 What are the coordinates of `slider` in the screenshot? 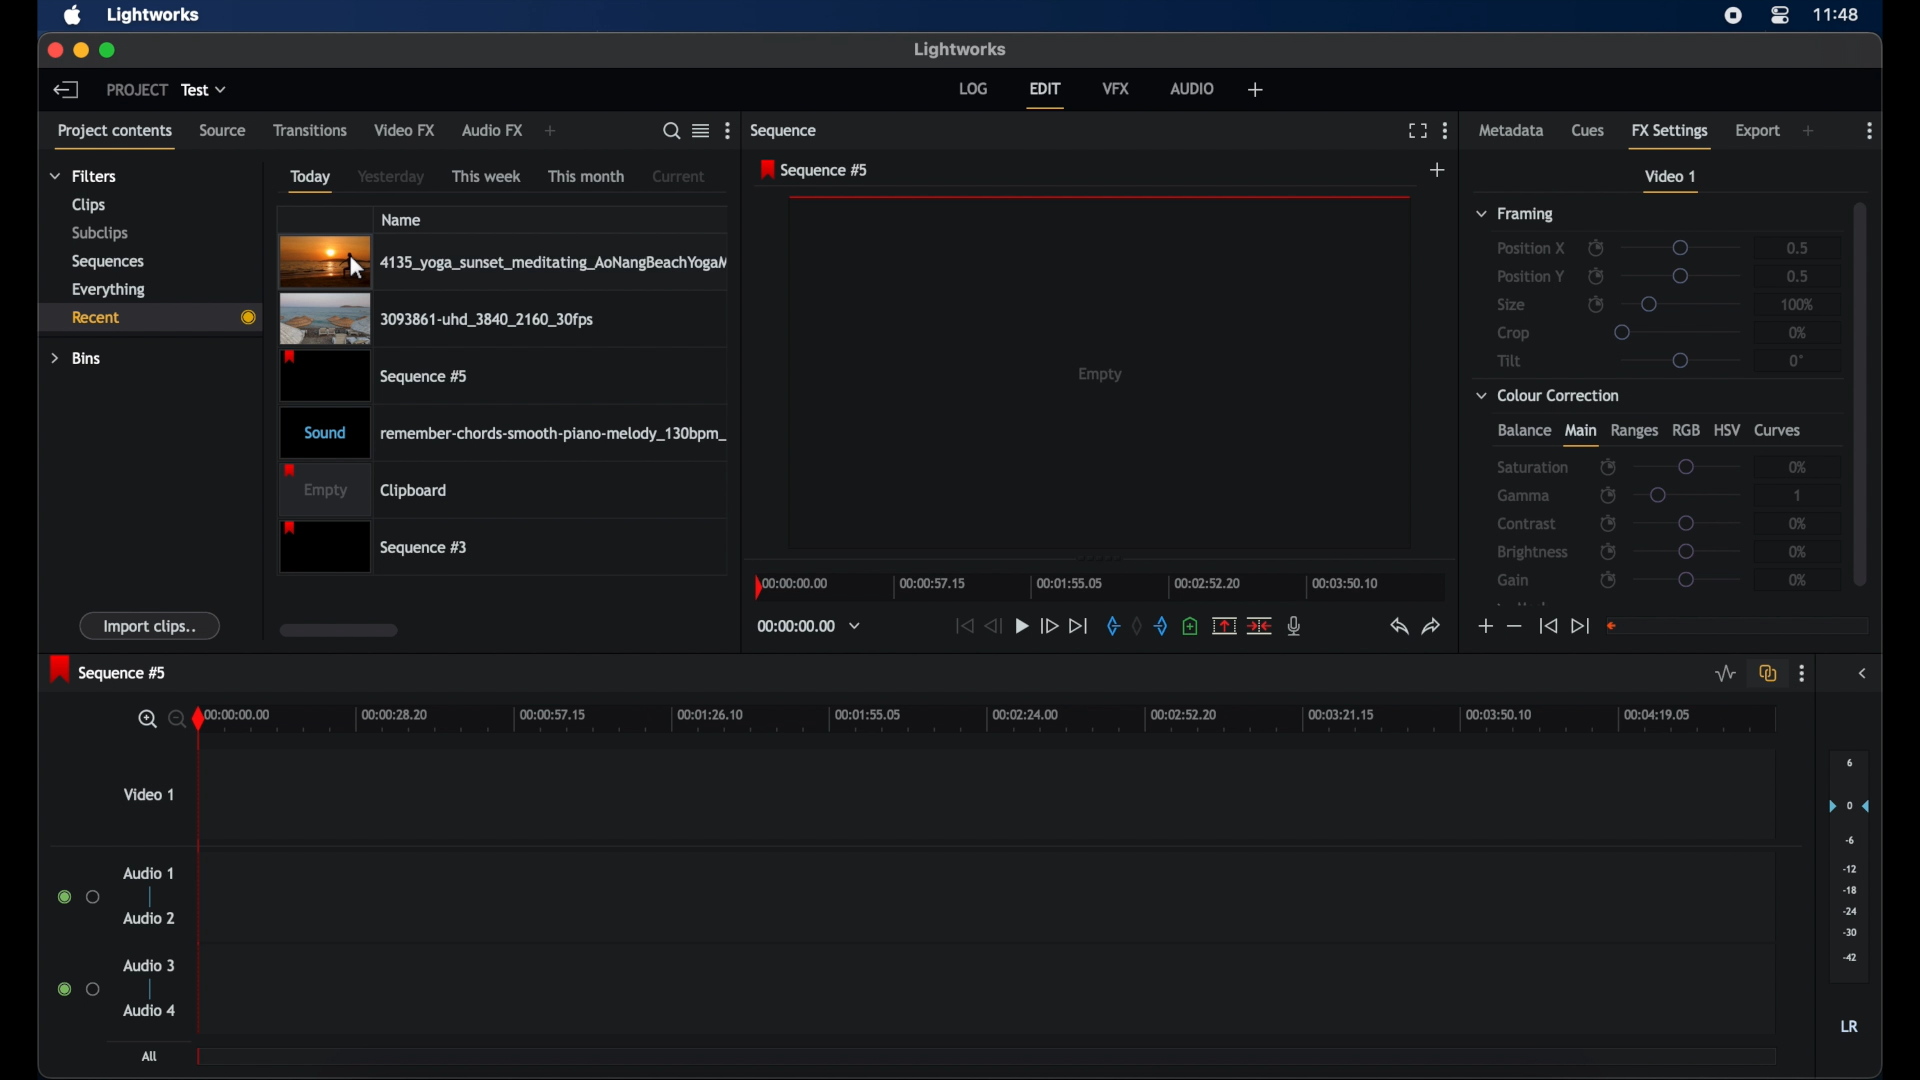 It's located at (1687, 551).